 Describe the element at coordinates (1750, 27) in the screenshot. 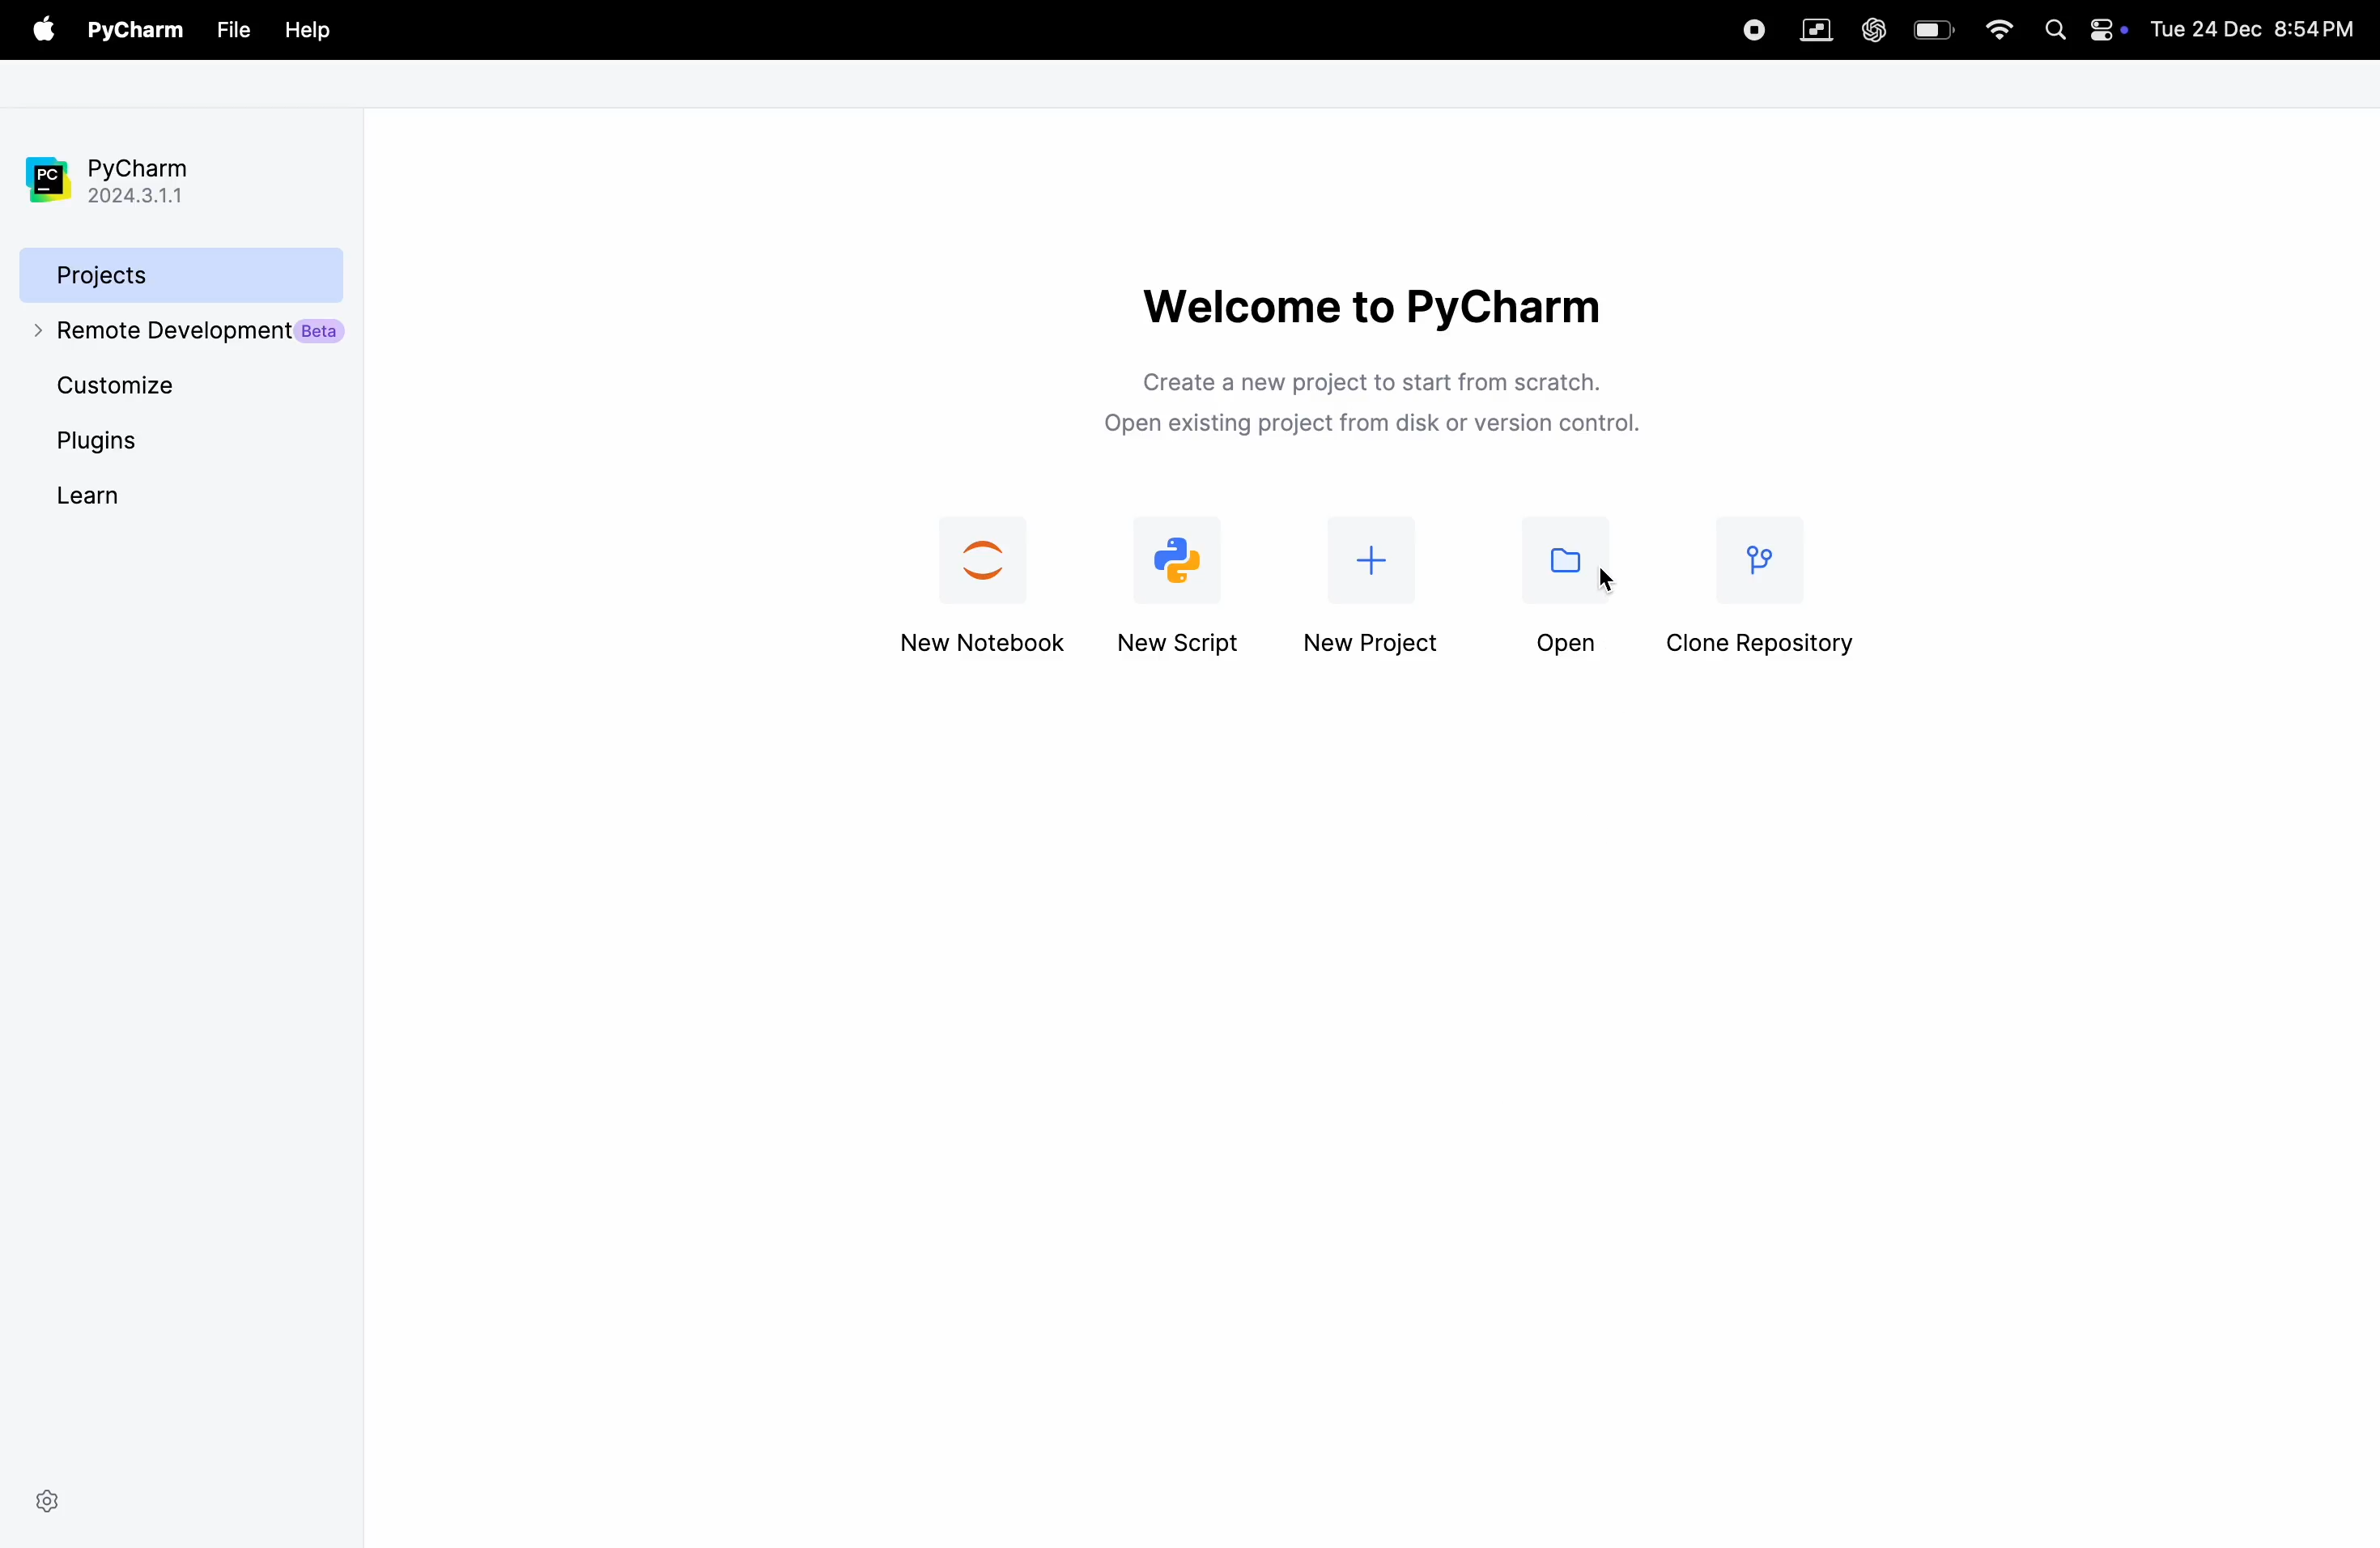

I see `record` at that location.